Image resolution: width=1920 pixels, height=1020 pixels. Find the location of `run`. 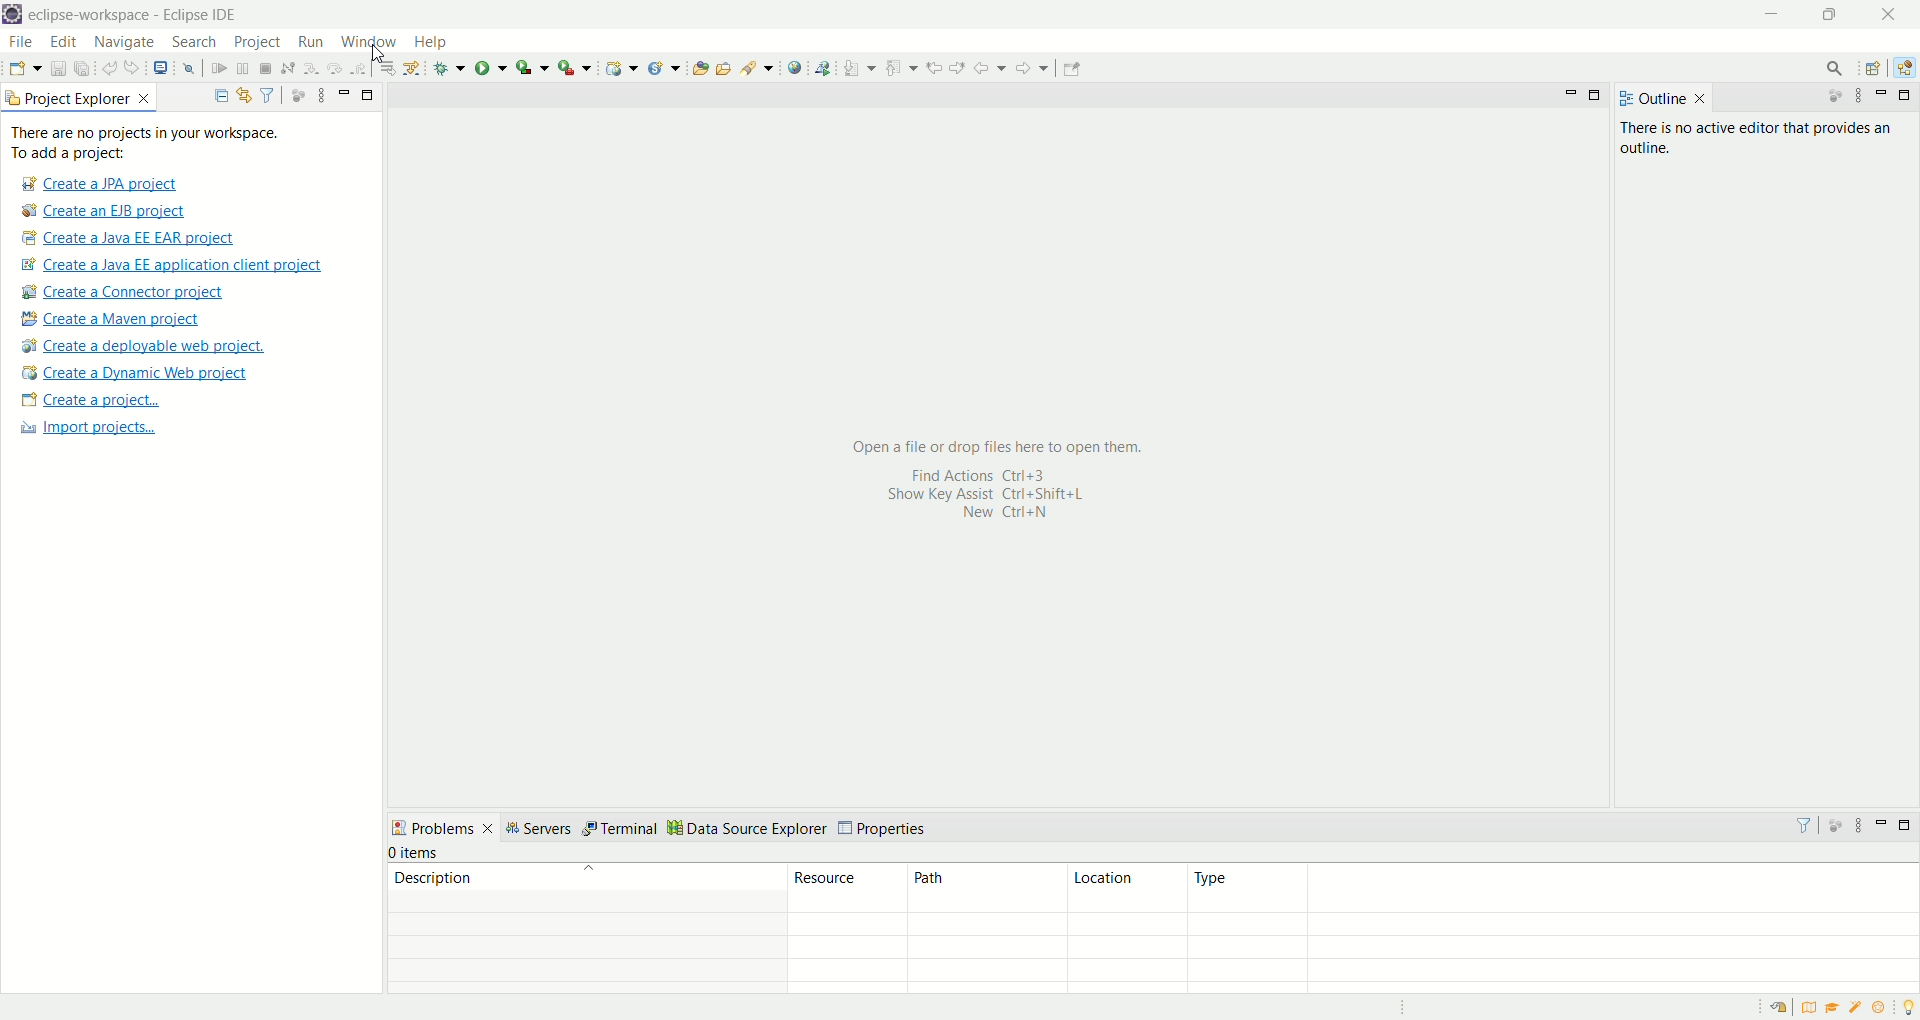

run is located at coordinates (491, 67).